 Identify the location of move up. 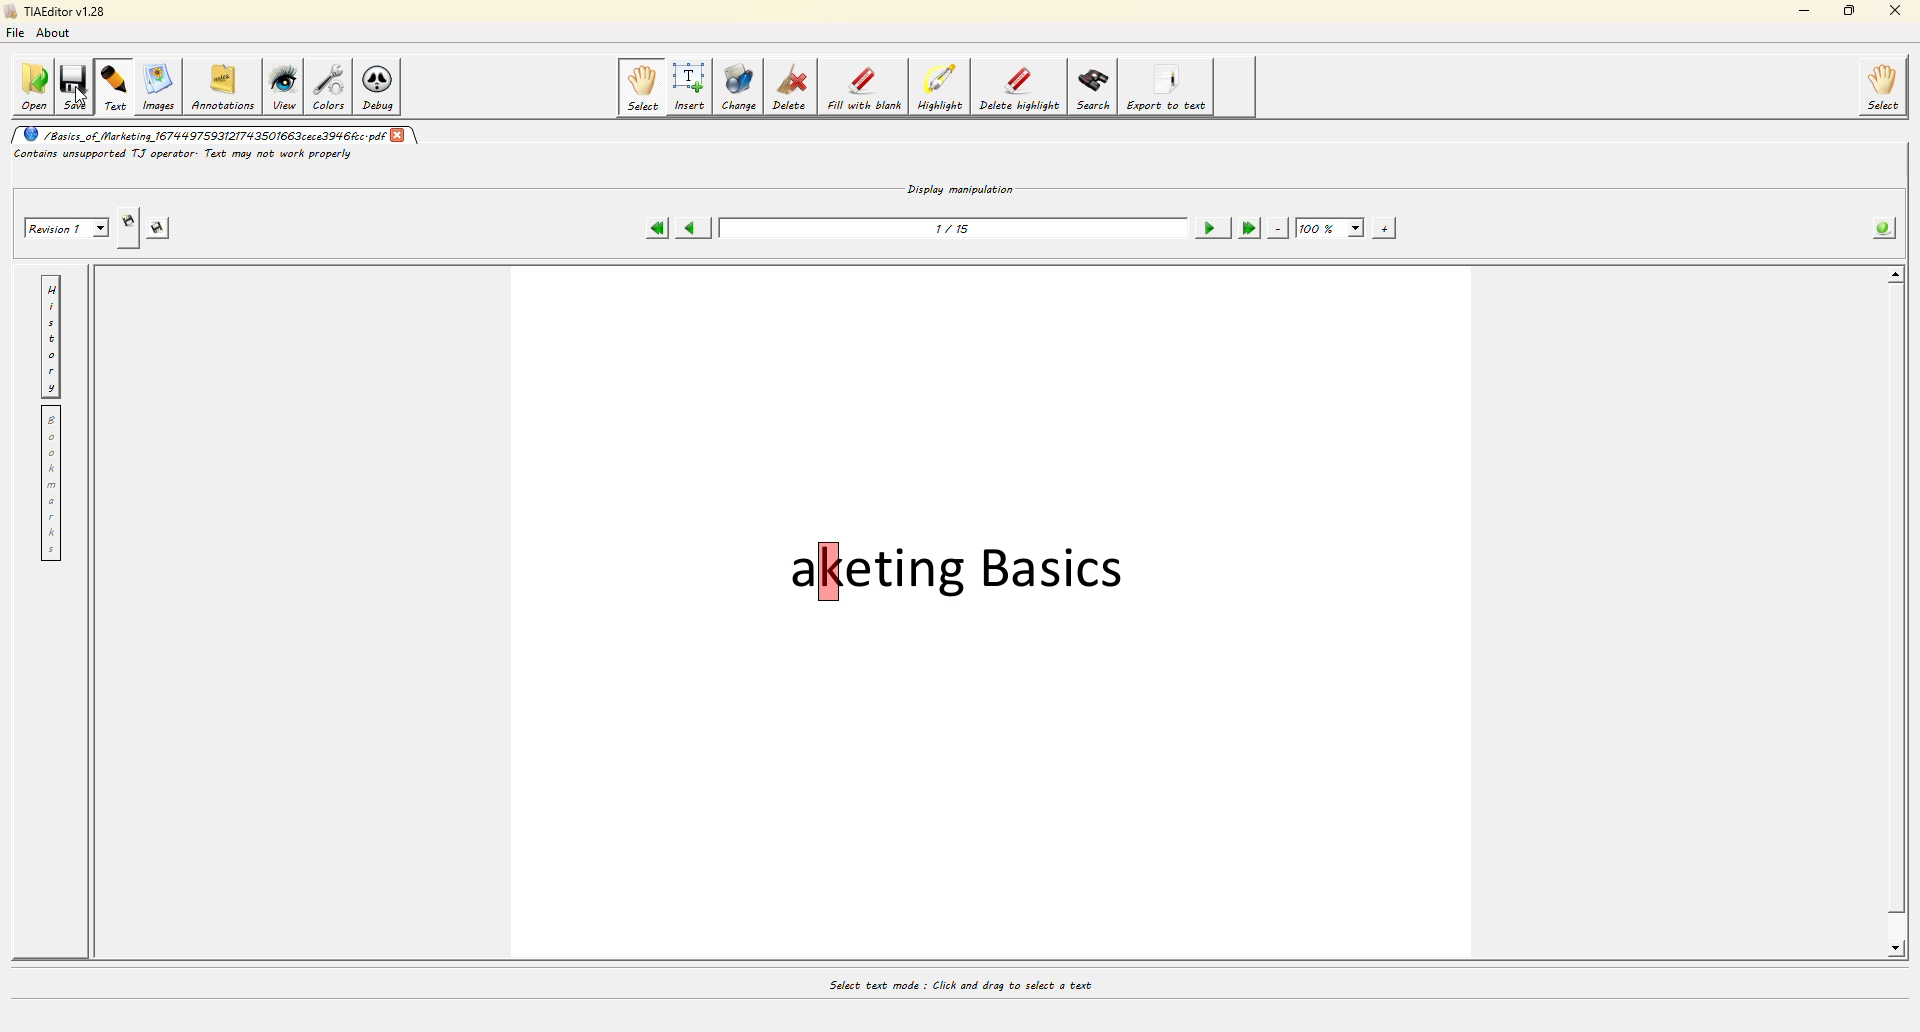
(1896, 273).